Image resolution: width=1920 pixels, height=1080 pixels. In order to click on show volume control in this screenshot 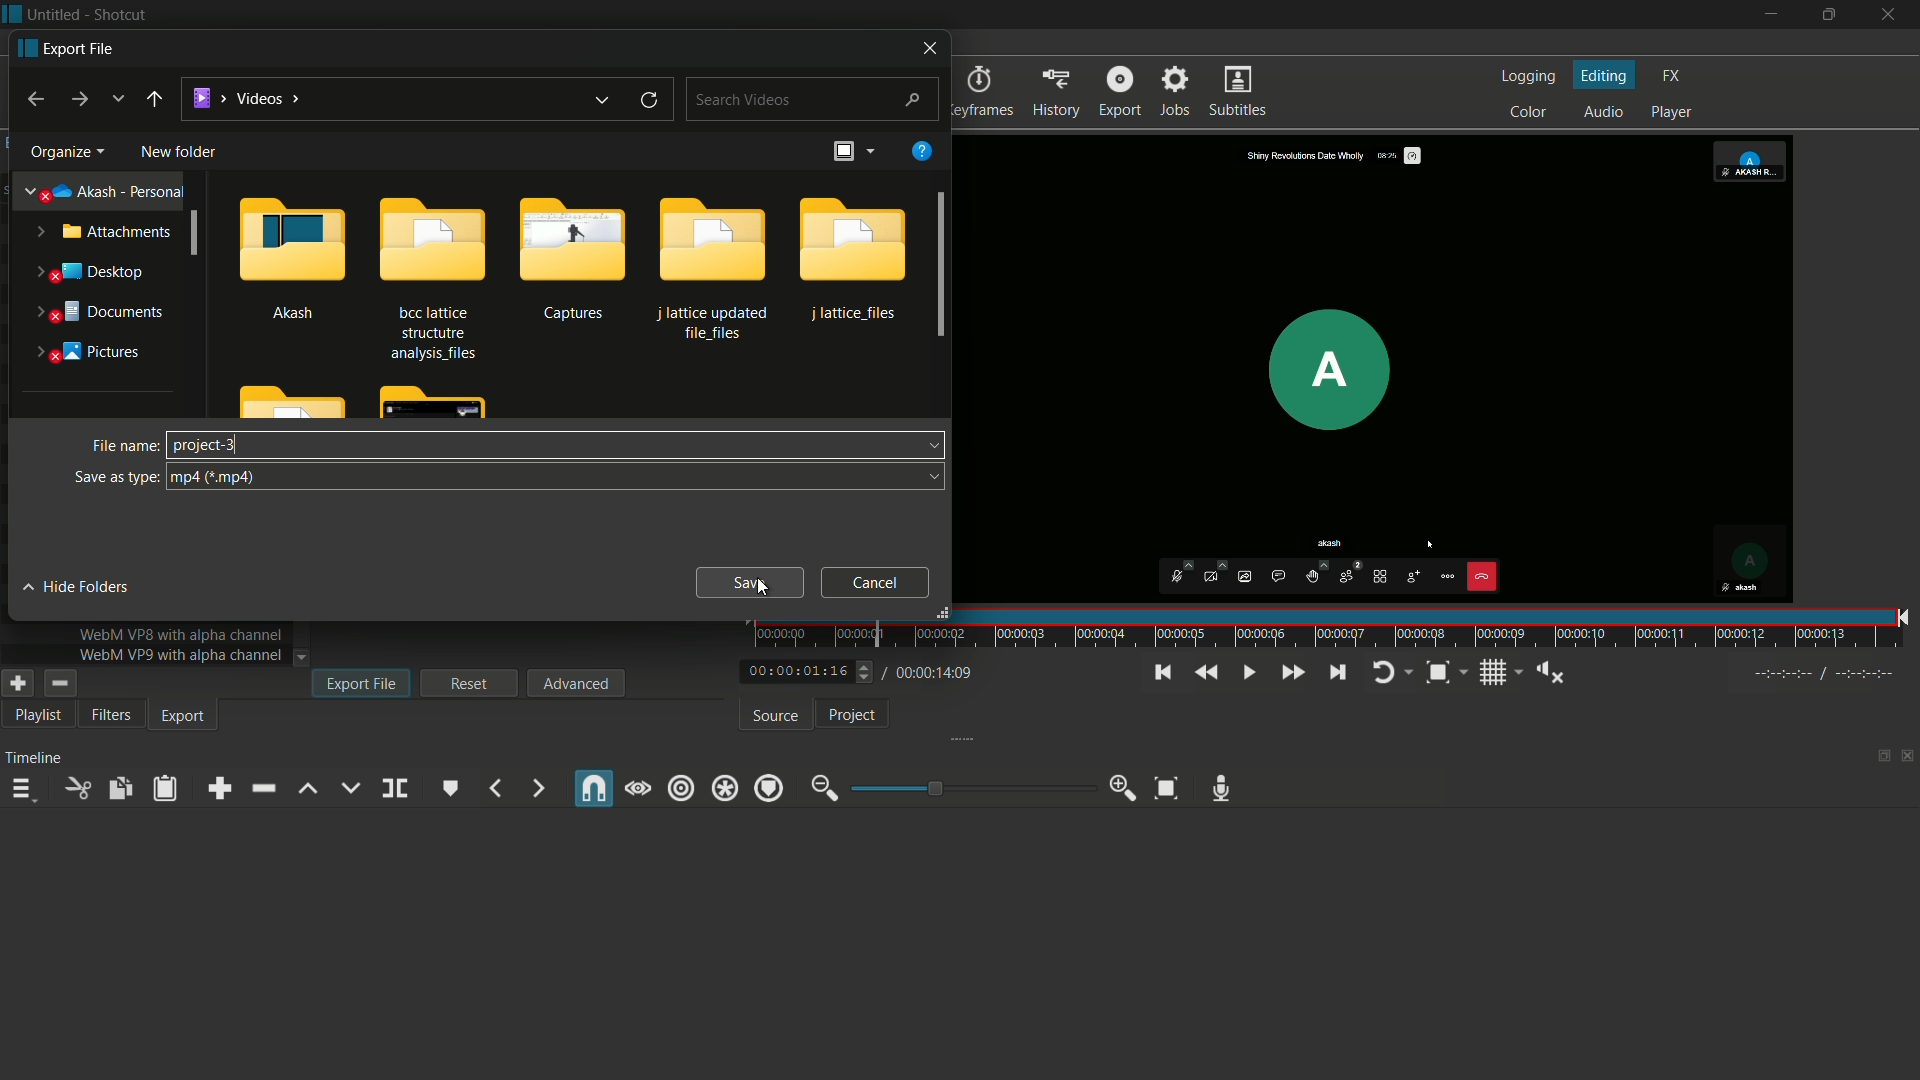, I will do `click(1550, 672)`.